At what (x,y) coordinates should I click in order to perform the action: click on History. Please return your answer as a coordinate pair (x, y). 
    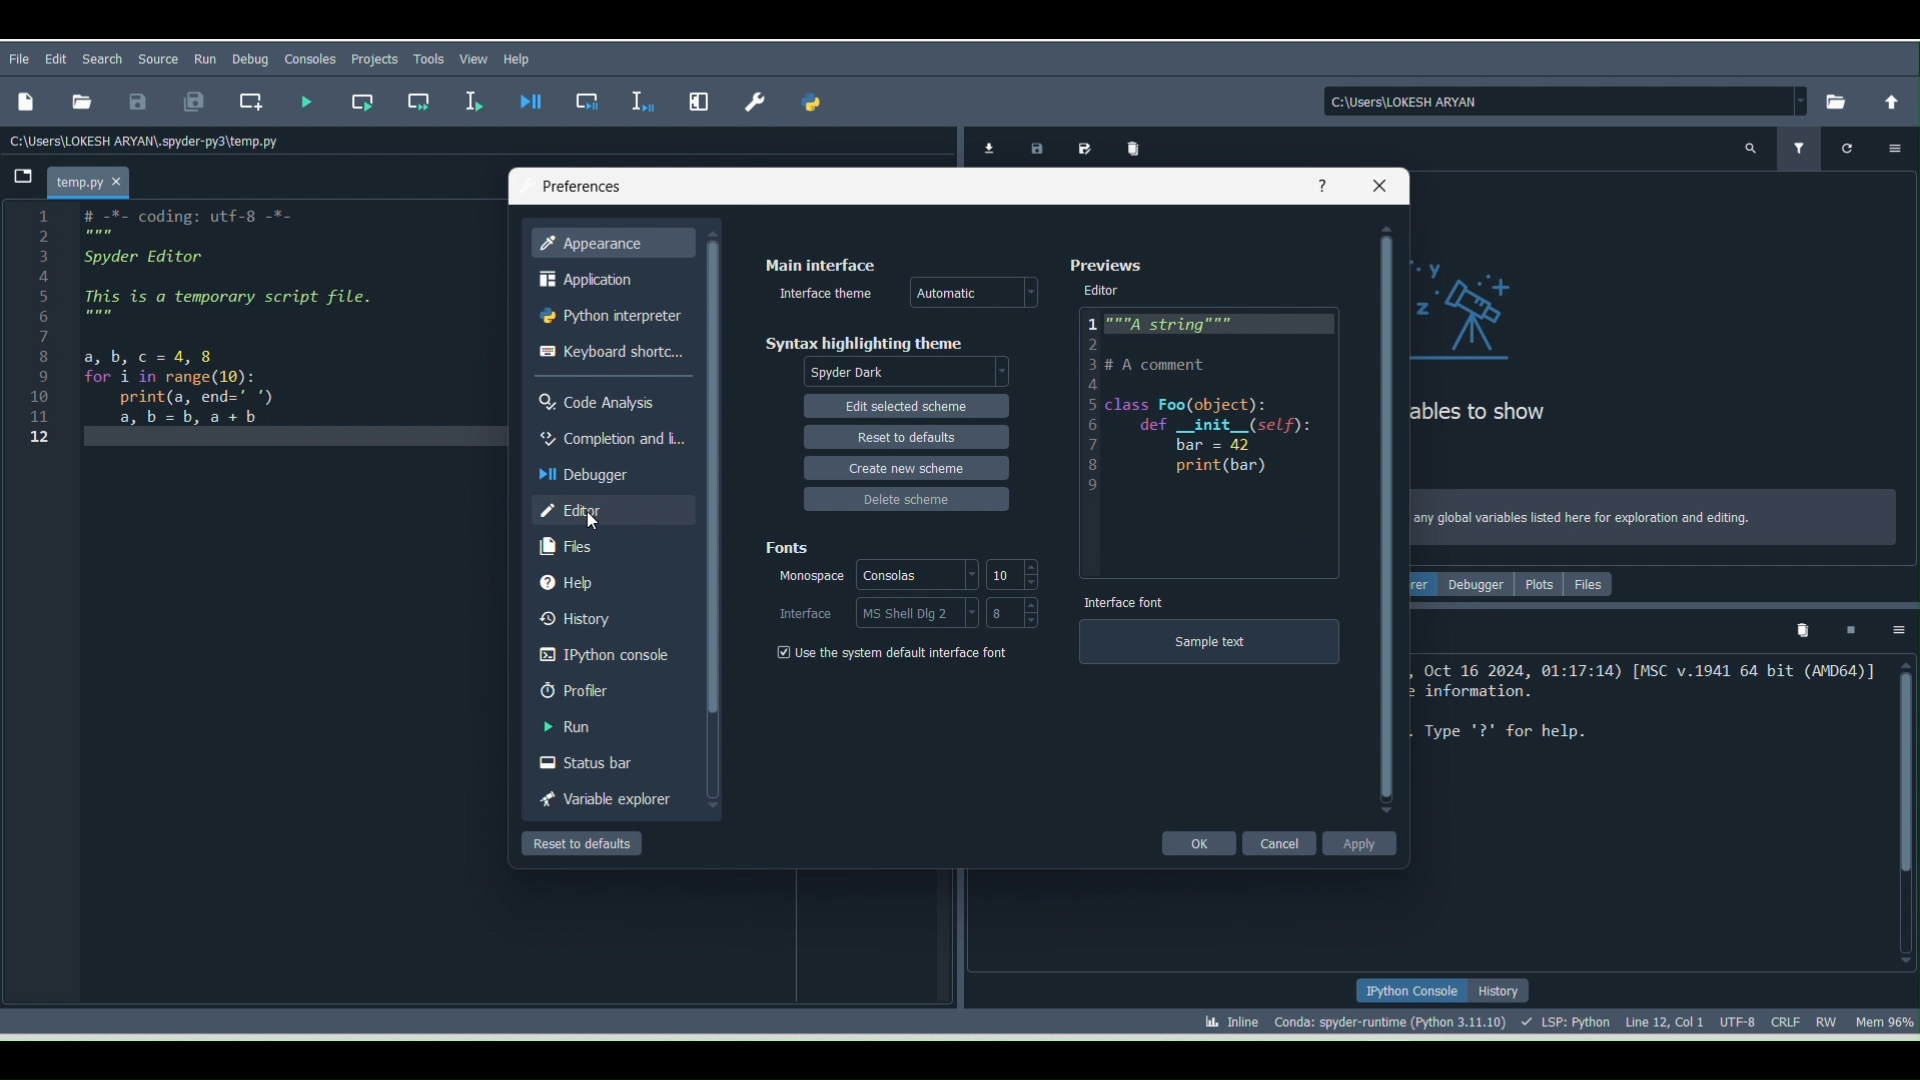
    Looking at the image, I should click on (1502, 991).